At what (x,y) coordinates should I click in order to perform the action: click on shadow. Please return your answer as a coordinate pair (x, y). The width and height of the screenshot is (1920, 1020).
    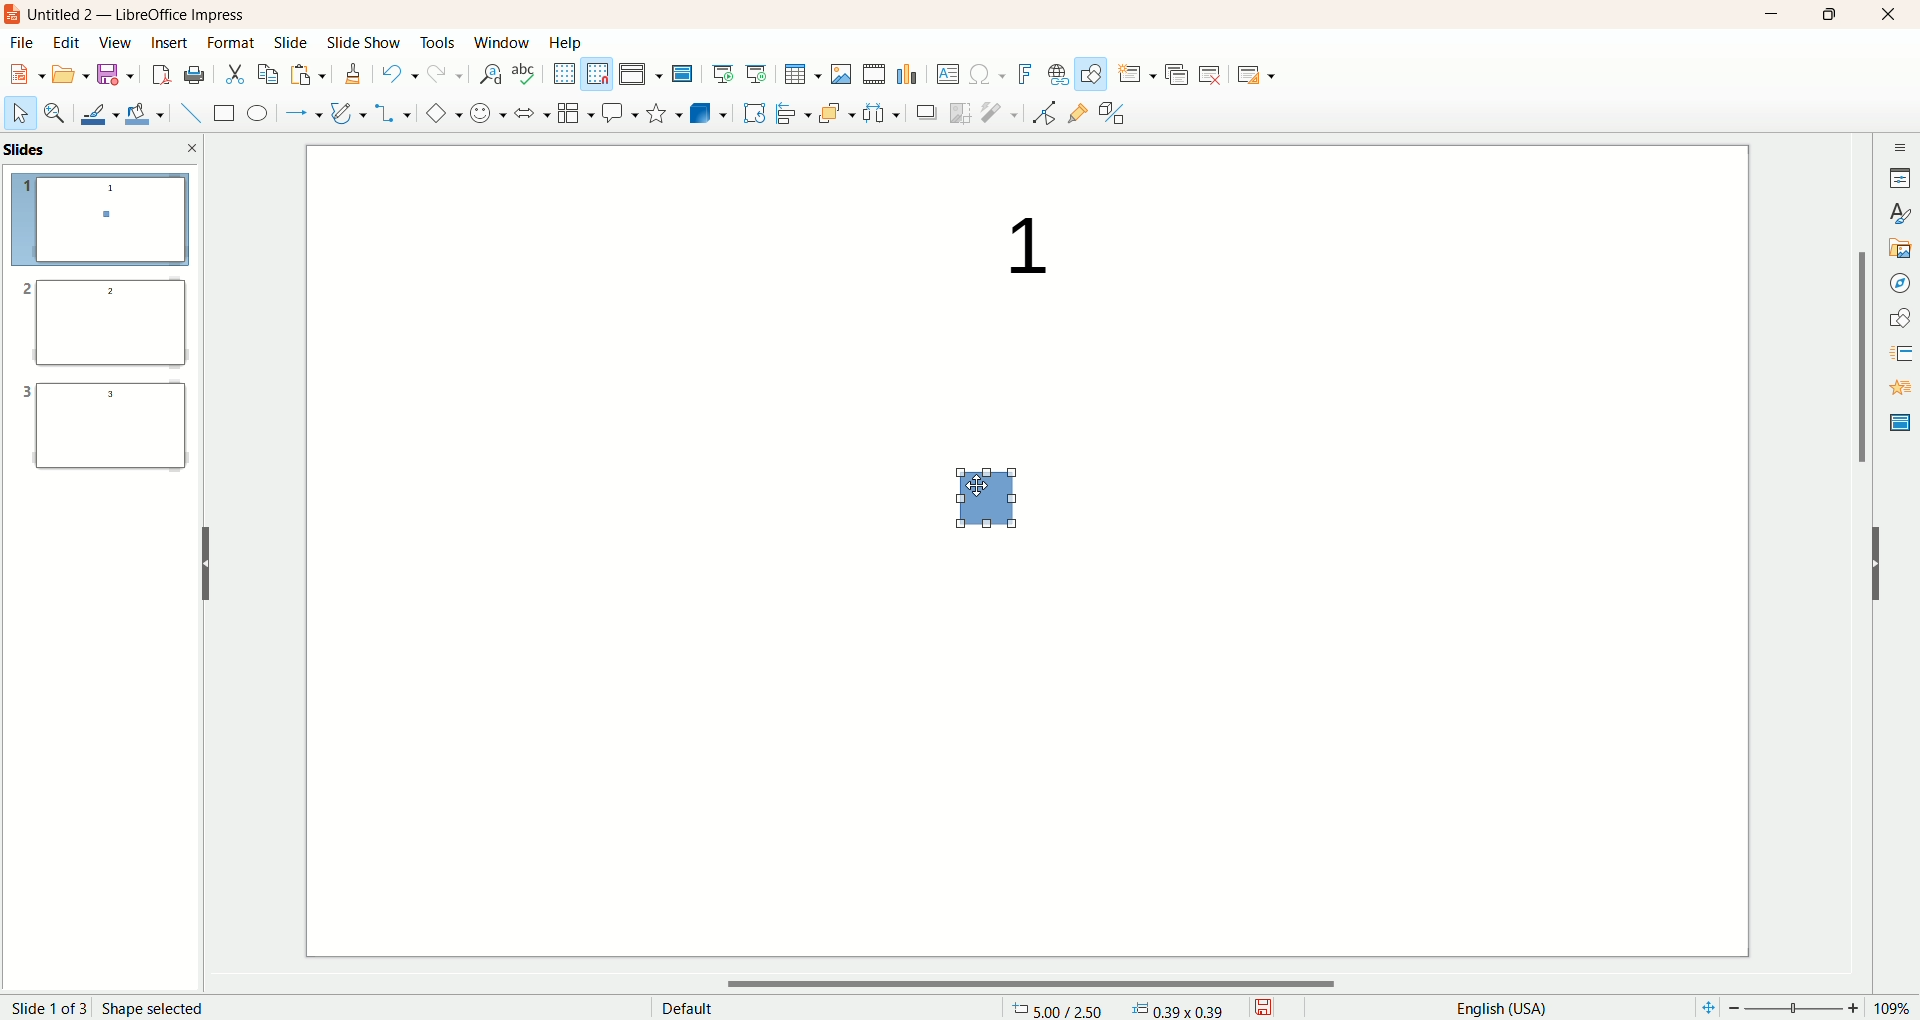
    Looking at the image, I should click on (929, 114).